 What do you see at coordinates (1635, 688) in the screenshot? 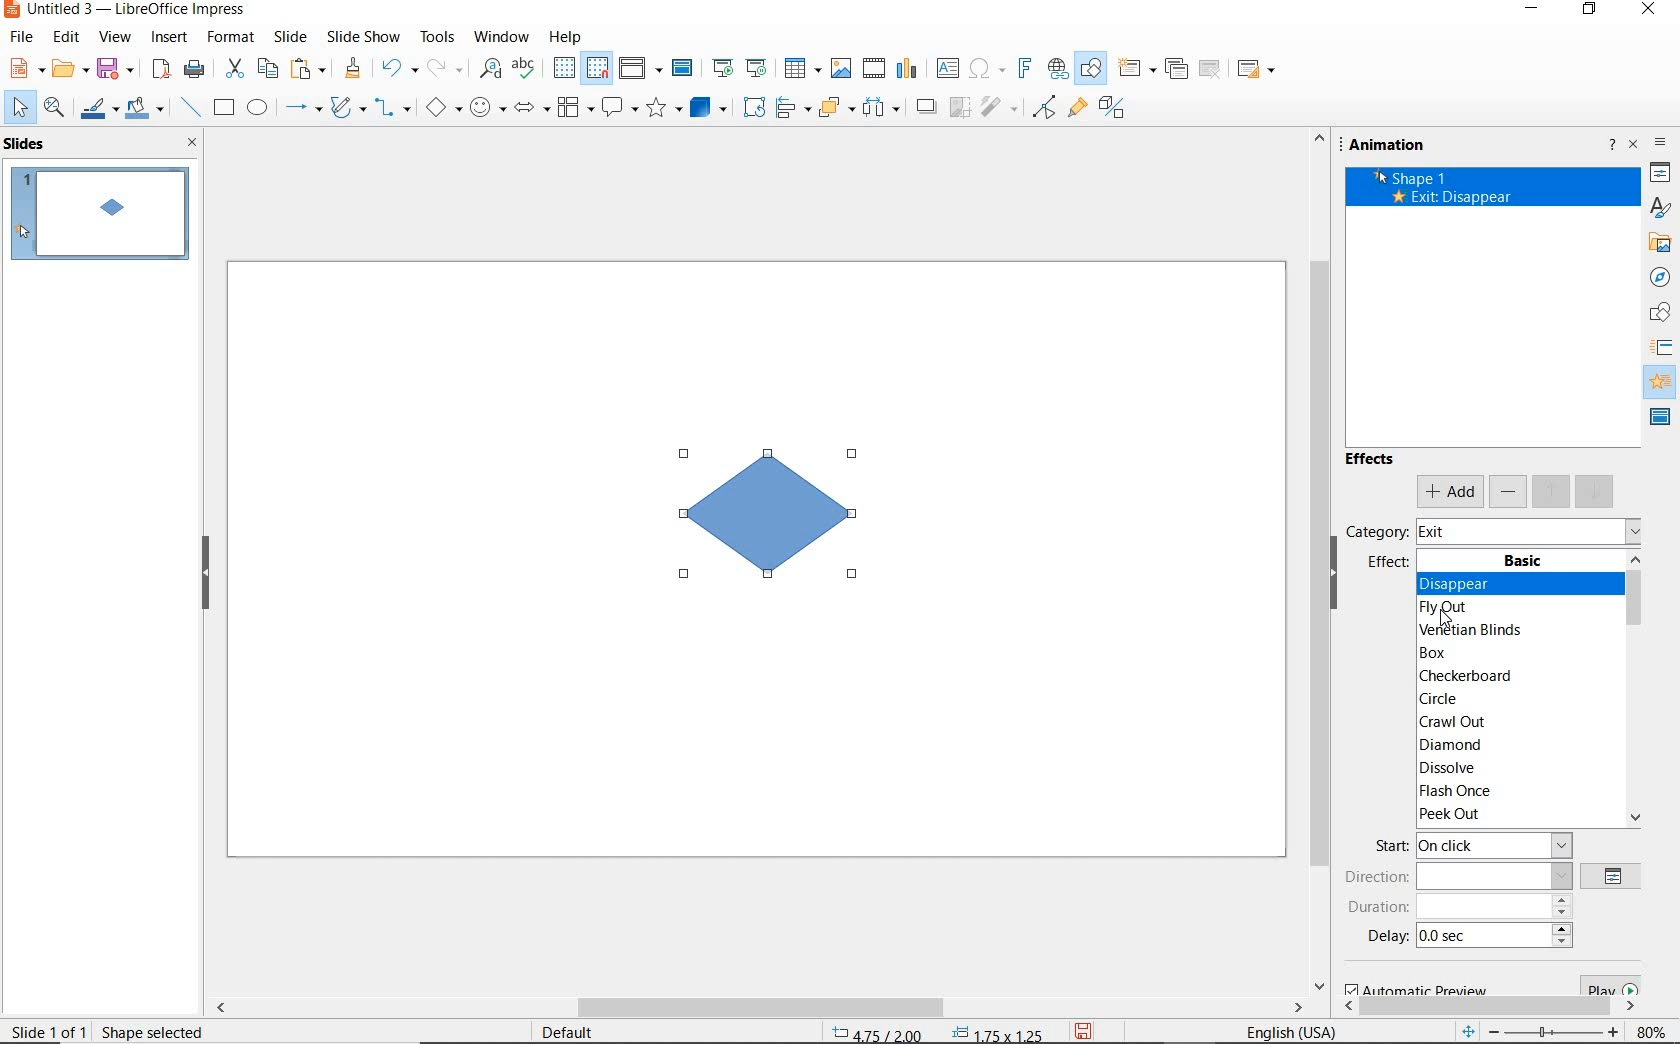
I see `scrollbar` at bounding box center [1635, 688].